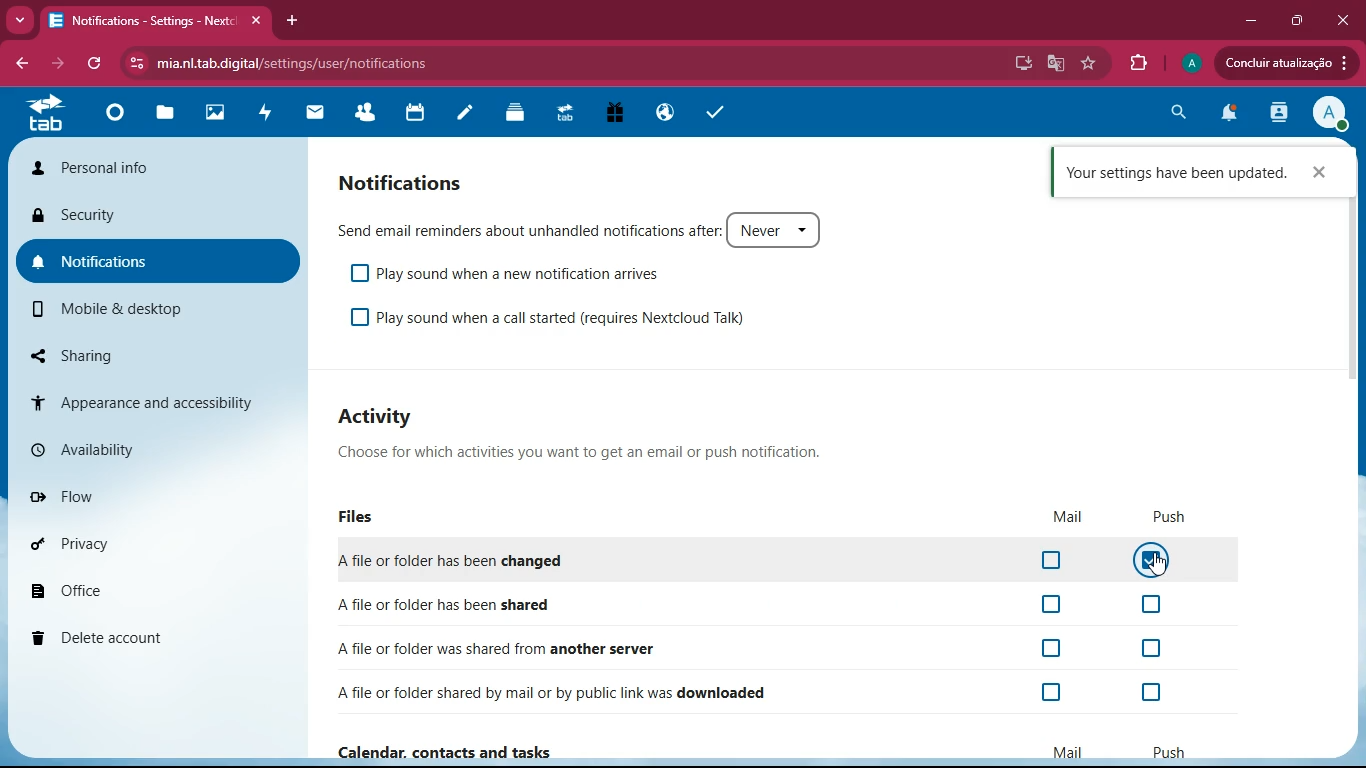 This screenshot has height=768, width=1366. Describe the element at coordinates (616, 114) in the screenshot. I see `gift` at that location.